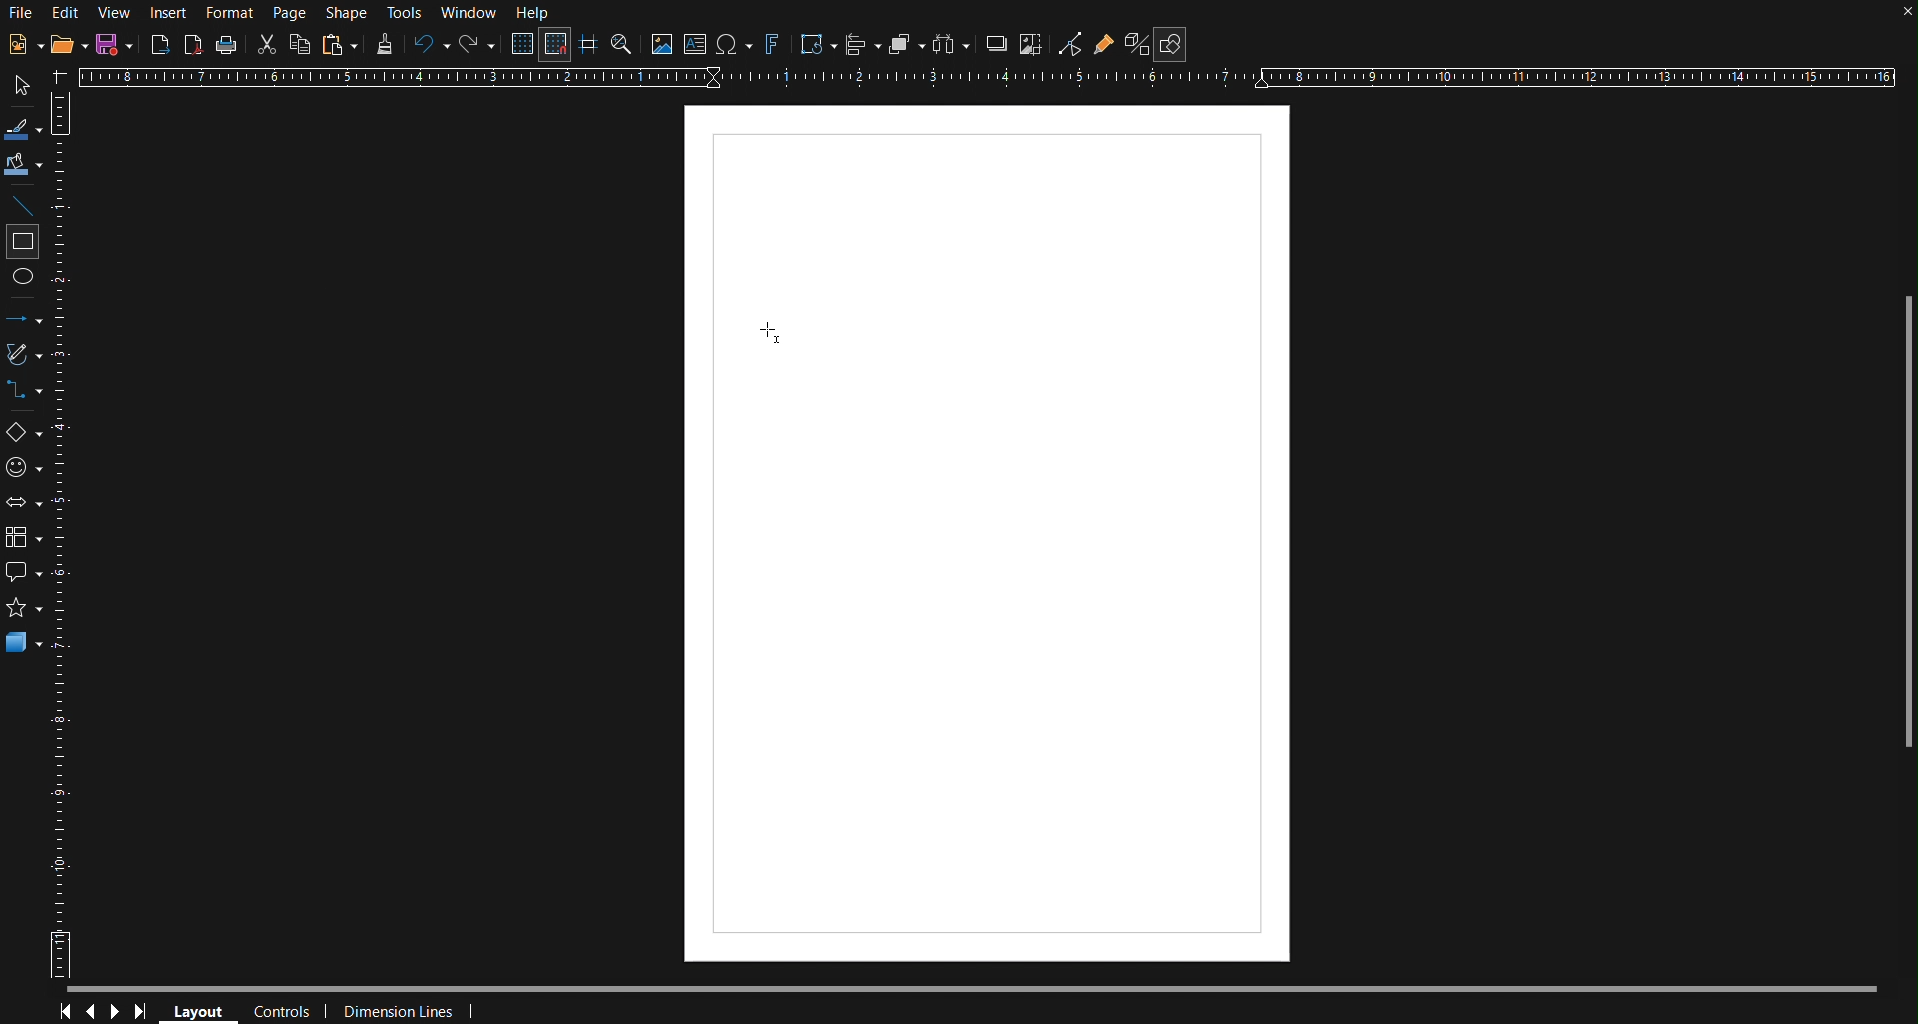  I want to click on Last, so click(146, 1012).